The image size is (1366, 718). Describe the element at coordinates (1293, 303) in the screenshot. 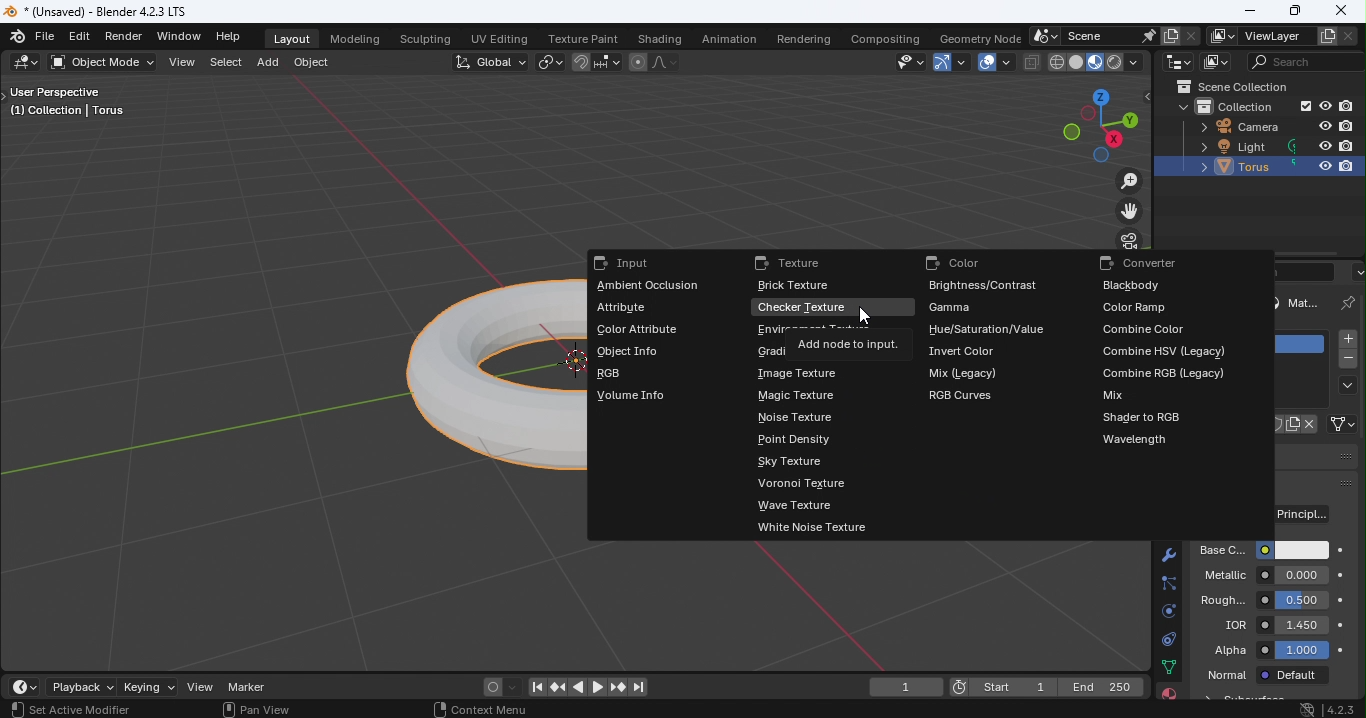

I see `Material` at that location.